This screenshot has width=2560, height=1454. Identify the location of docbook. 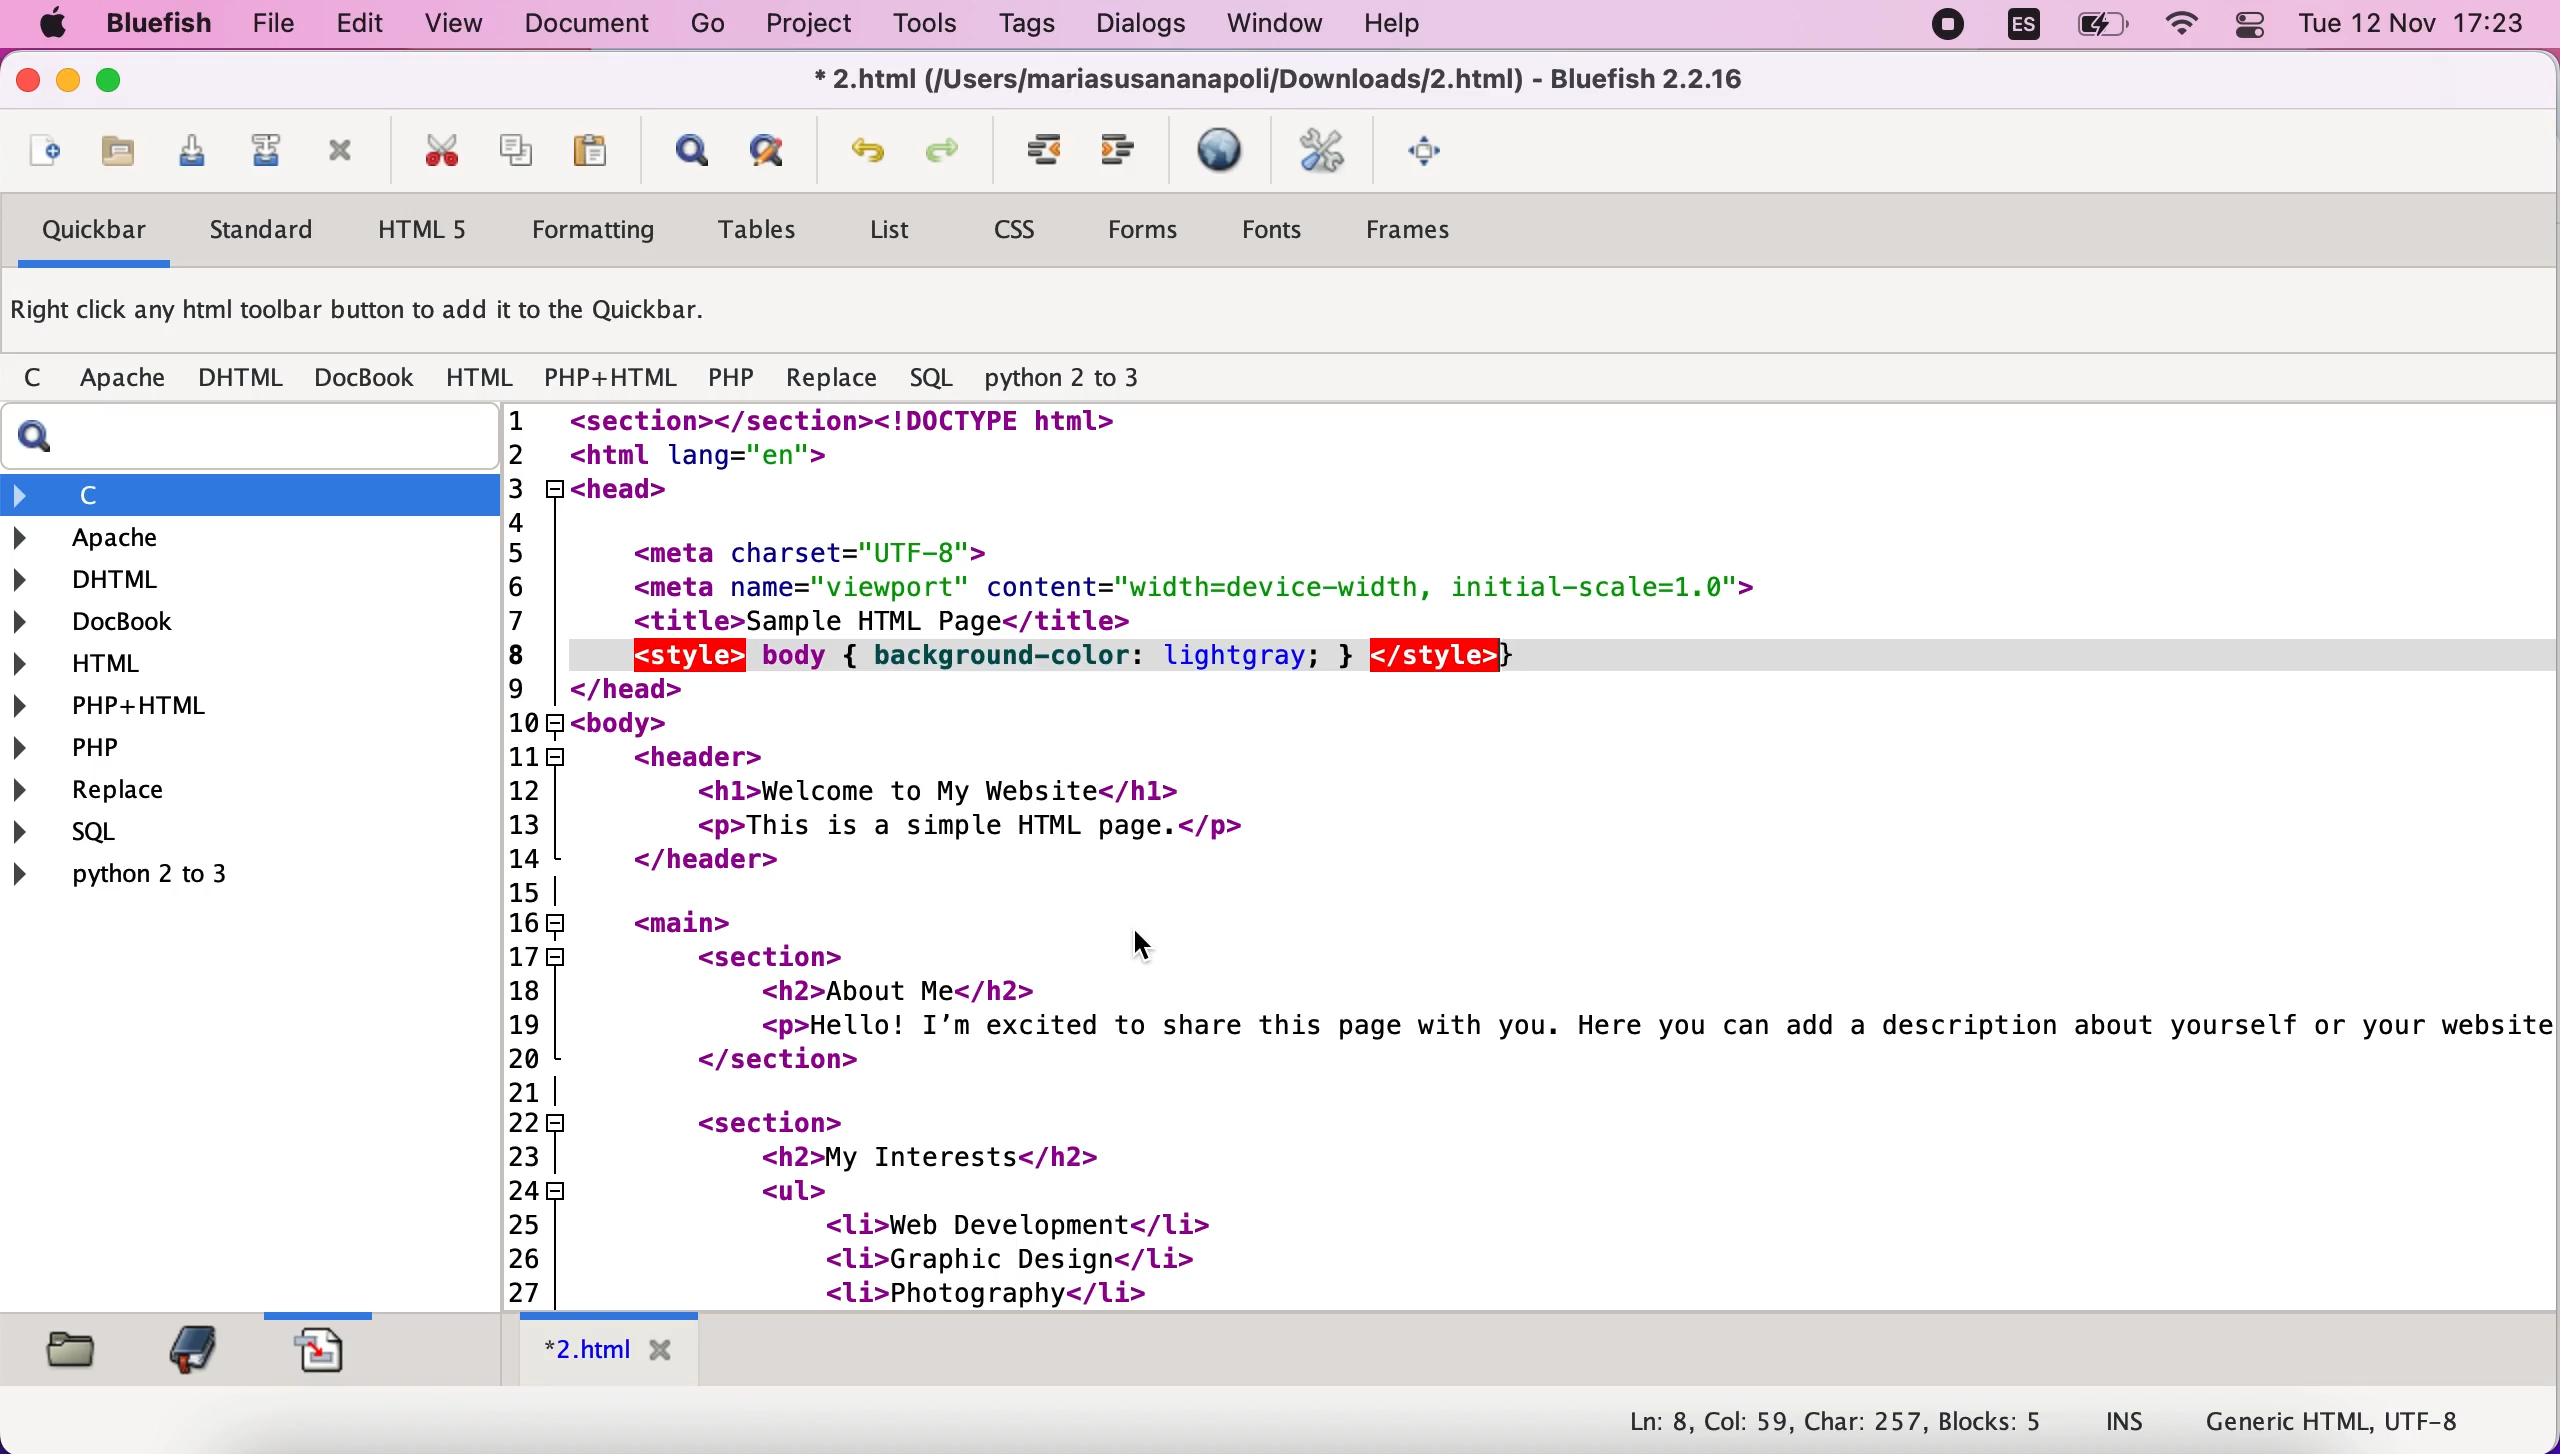
(368, 377).